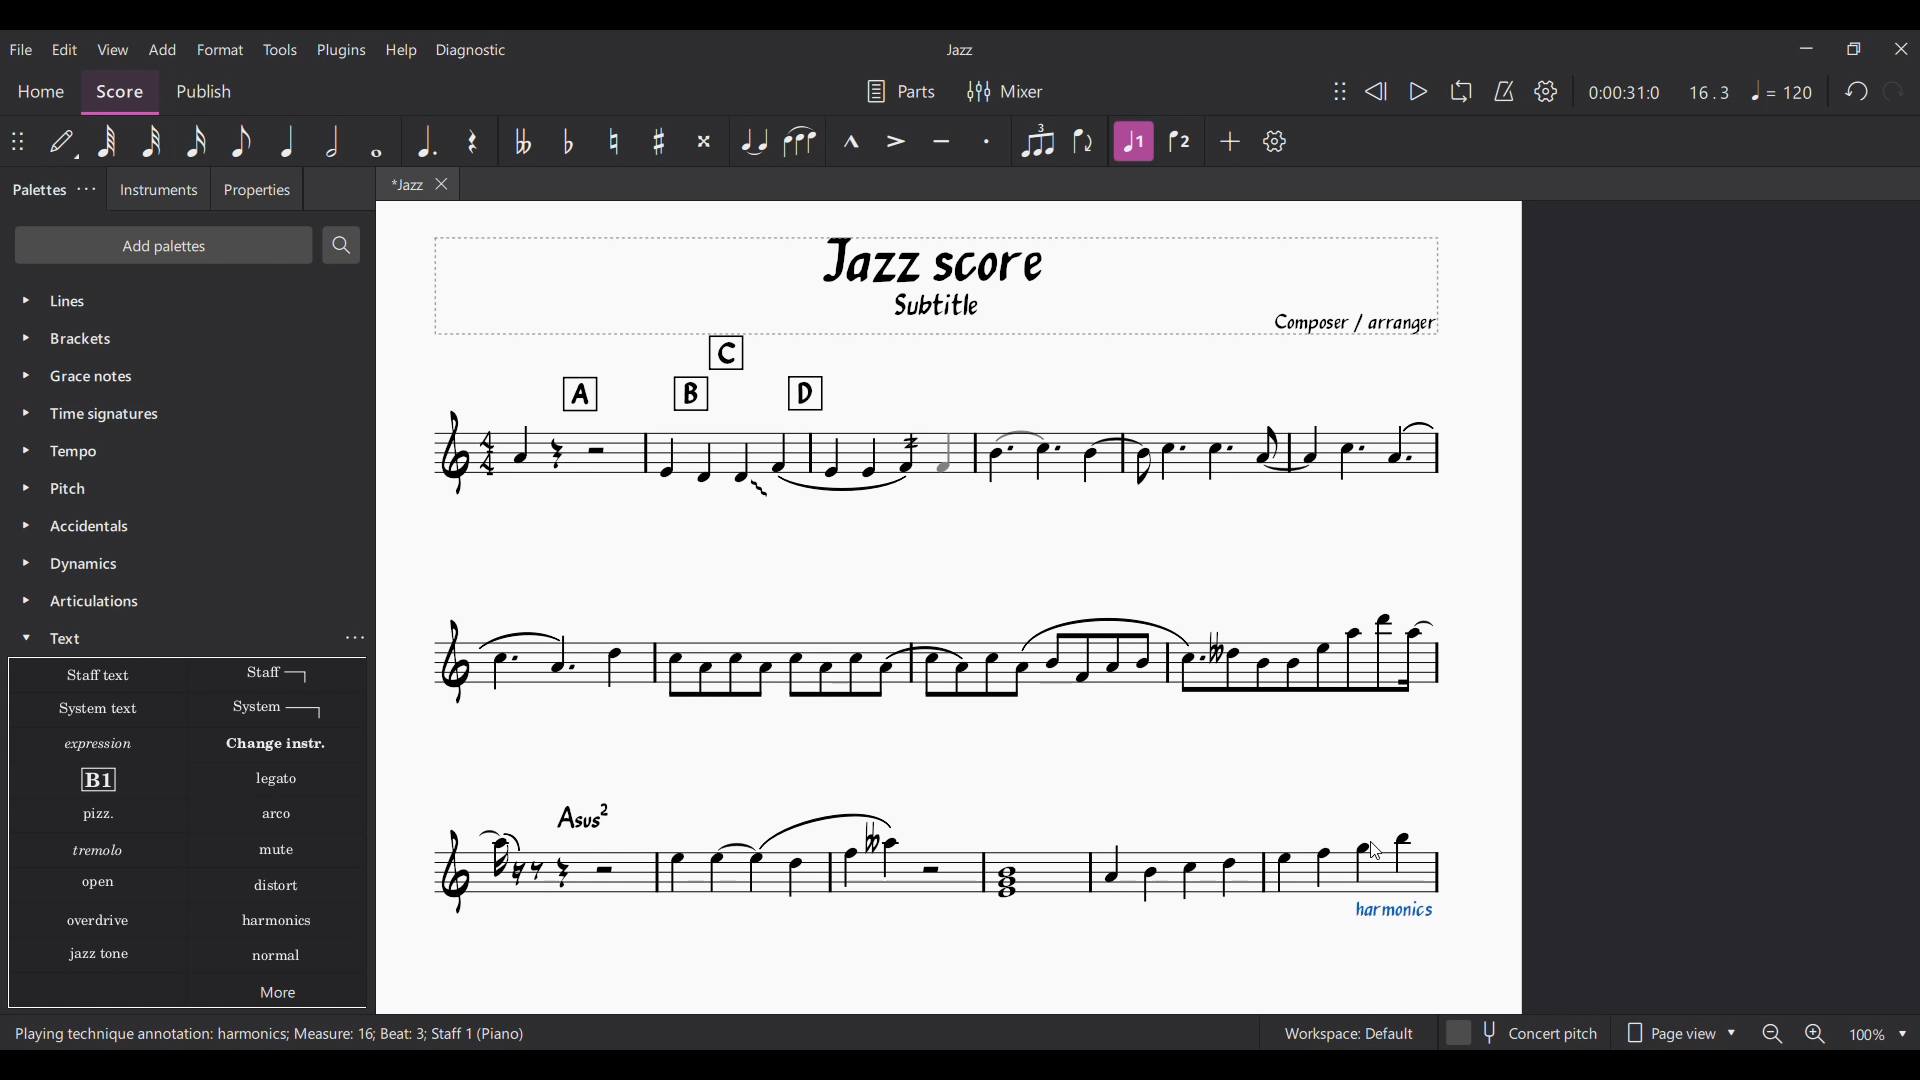  What do you see at coordinates (99, 923) in the screenshot?
I see `overdrive` at bounding box center [99, 923].